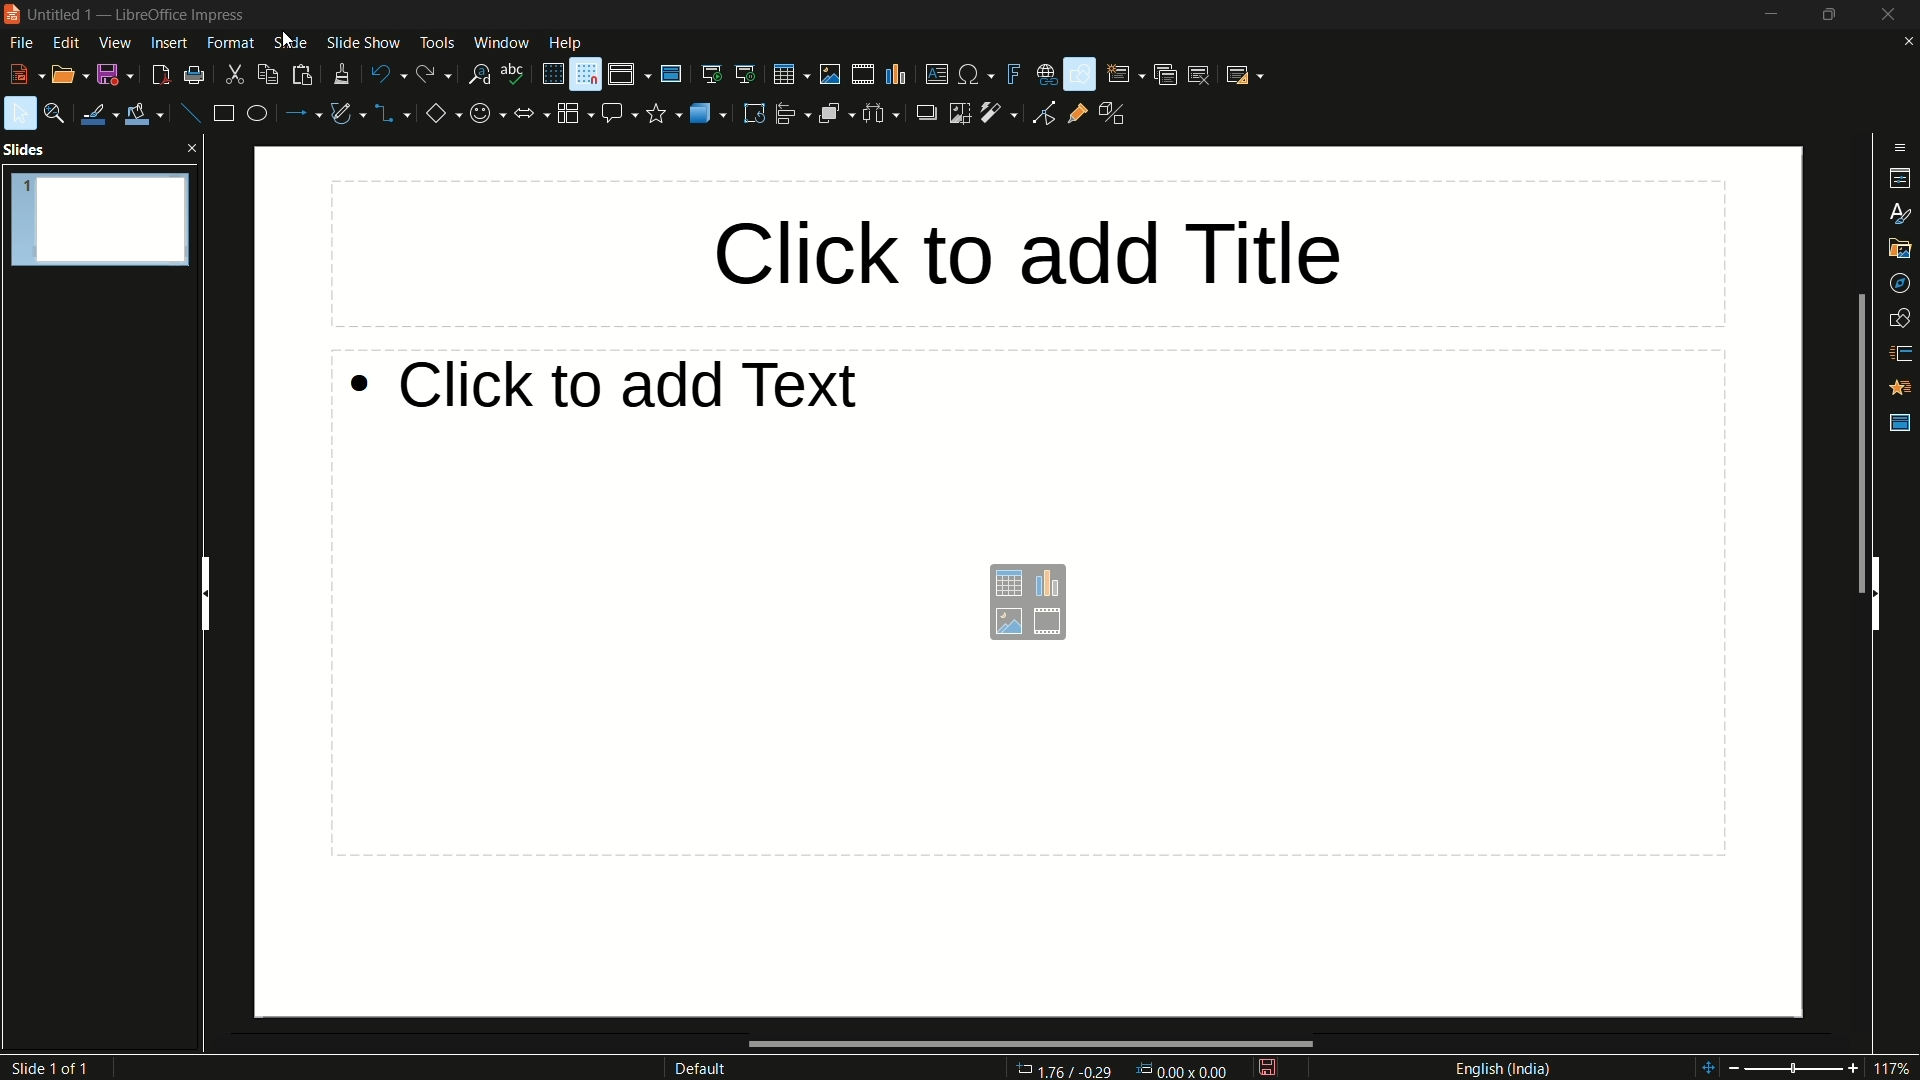 Image resolution: width=1920 pixels, height=1080 pixels. Describe the element at coordinates (290, 43) in the screenshot. I see `slide menu` at that location.